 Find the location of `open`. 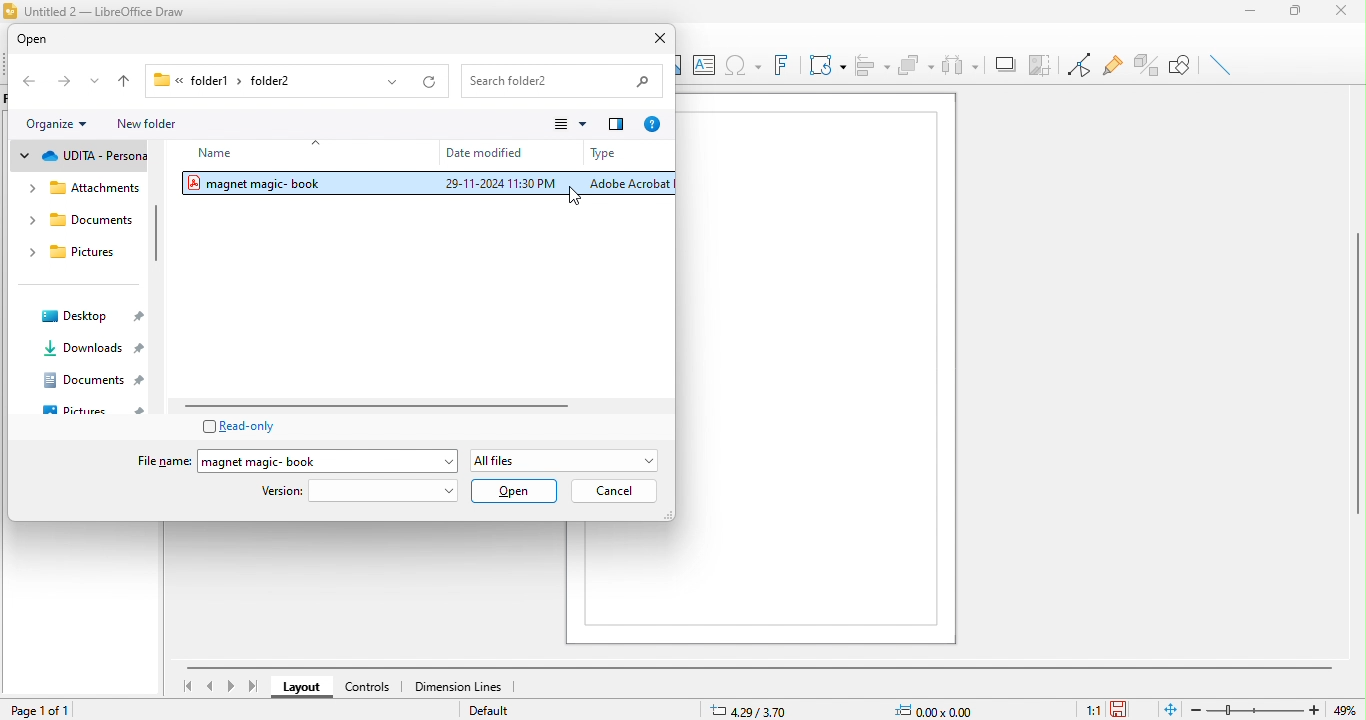

open is located at coordinates (50, 40).